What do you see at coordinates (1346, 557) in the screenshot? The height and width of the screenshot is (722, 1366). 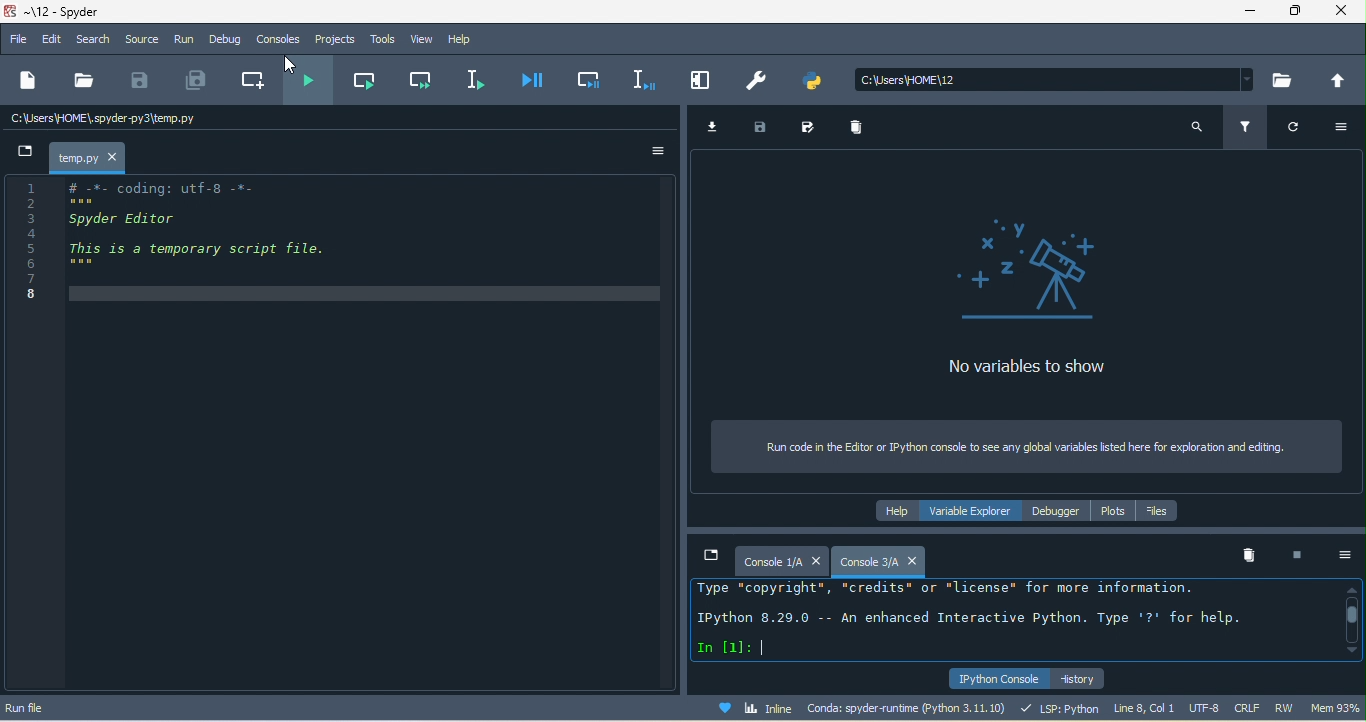 I see `option` at bounding box center [1346, 557].